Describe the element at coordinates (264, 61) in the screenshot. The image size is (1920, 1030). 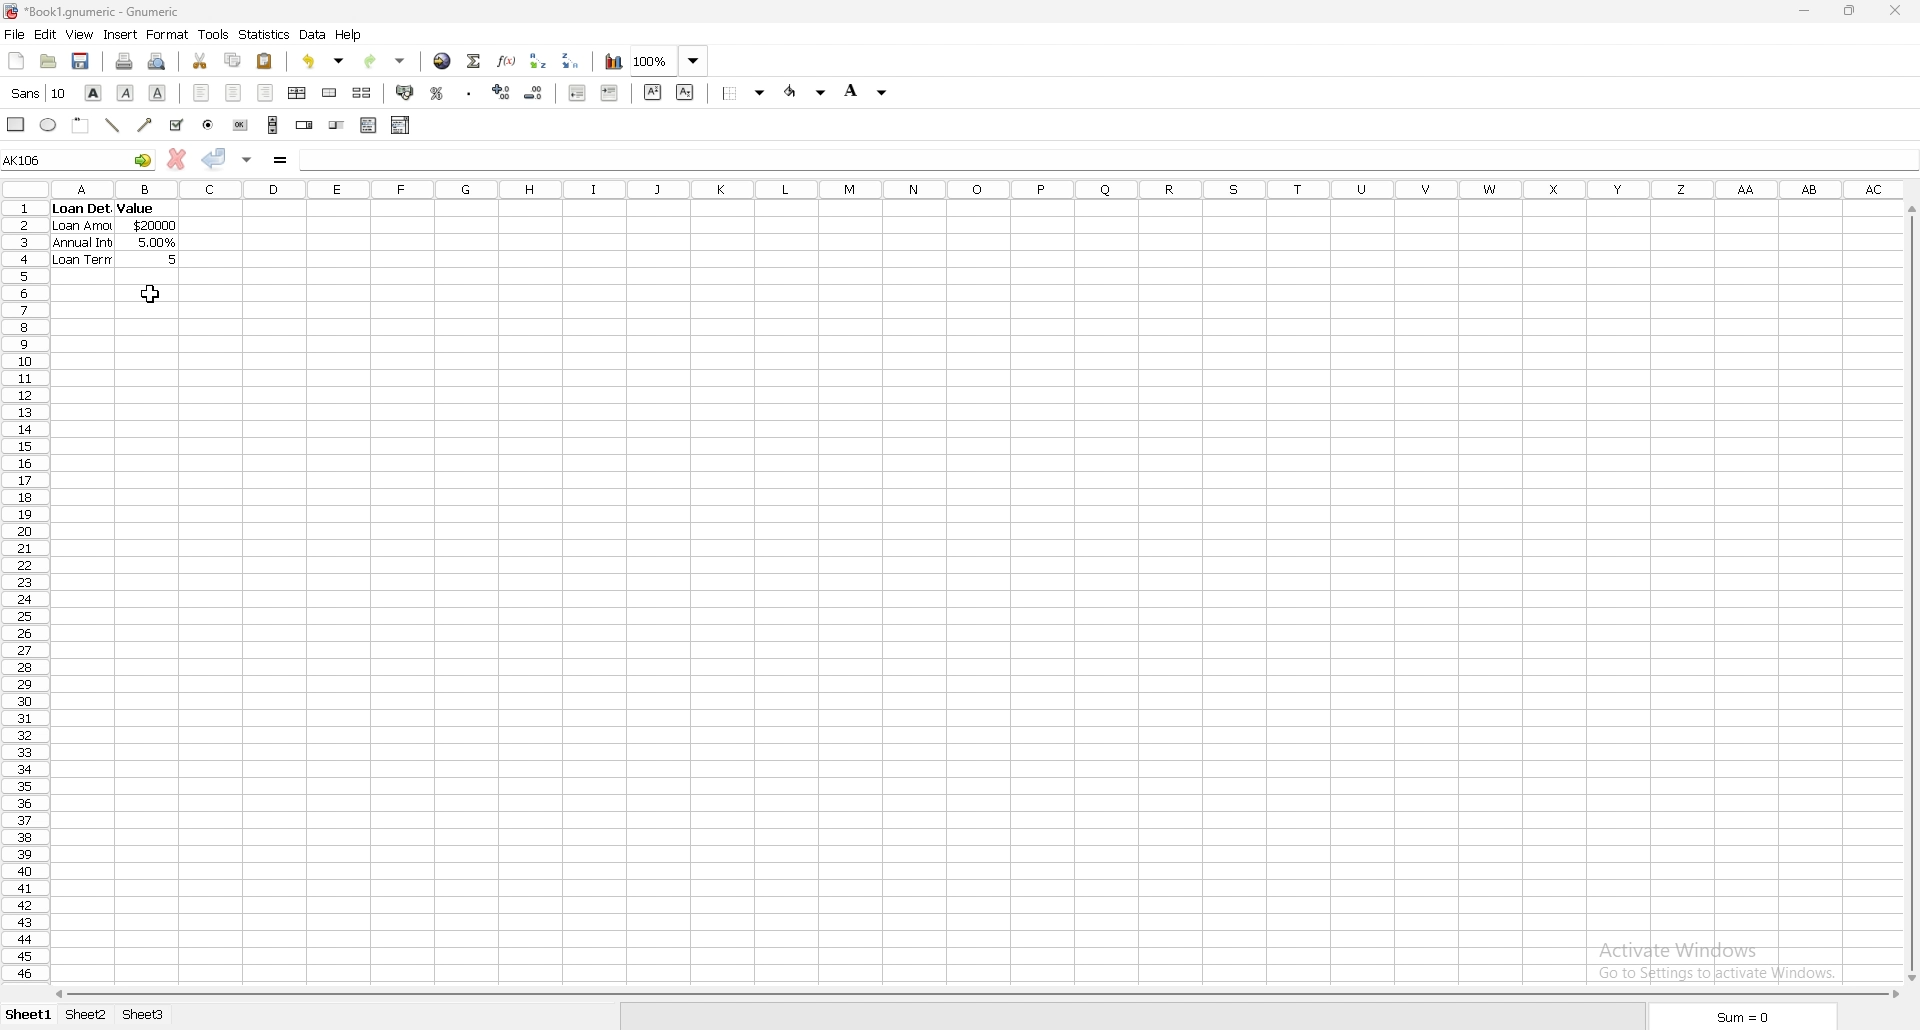
I see `paste` at that location.